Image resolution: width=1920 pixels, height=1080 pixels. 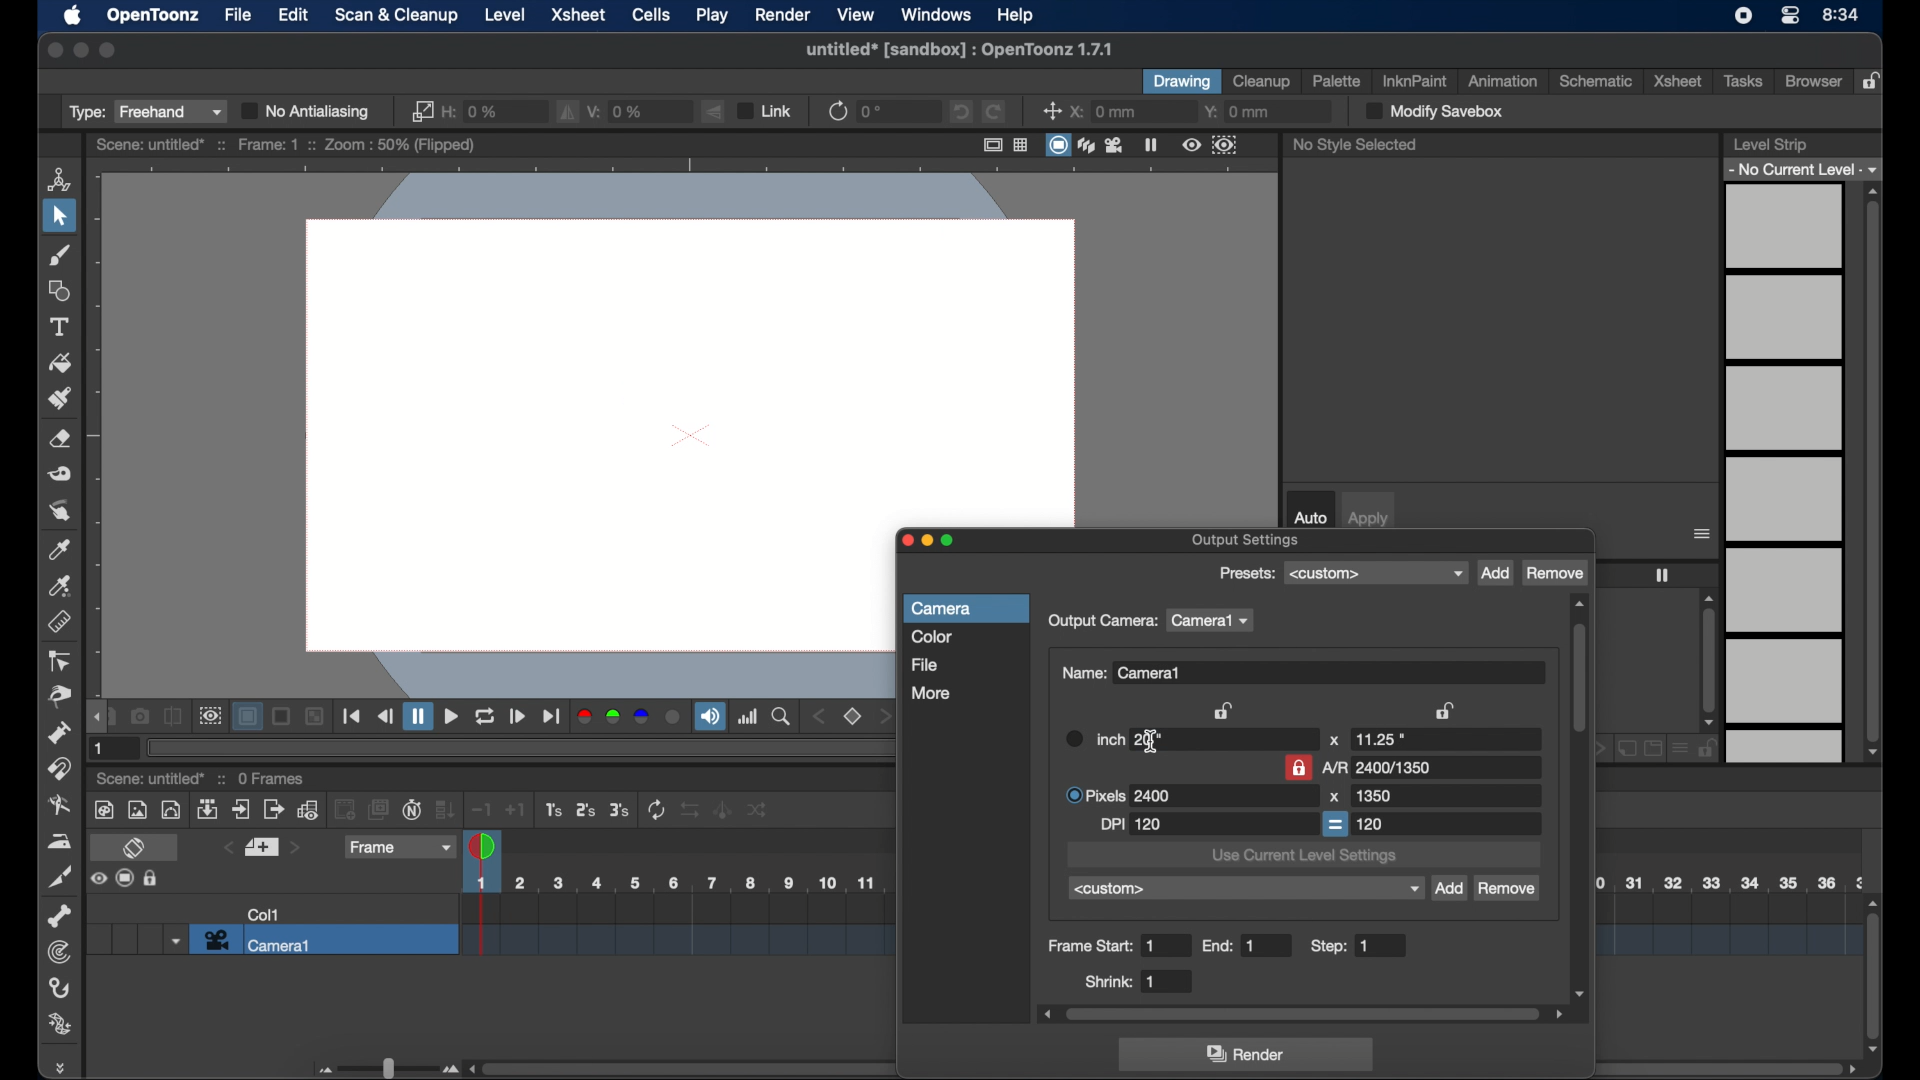 What do you see at coordinates (53, 50) in the screenshot?
I see `close` at bounding box center [53, 50].